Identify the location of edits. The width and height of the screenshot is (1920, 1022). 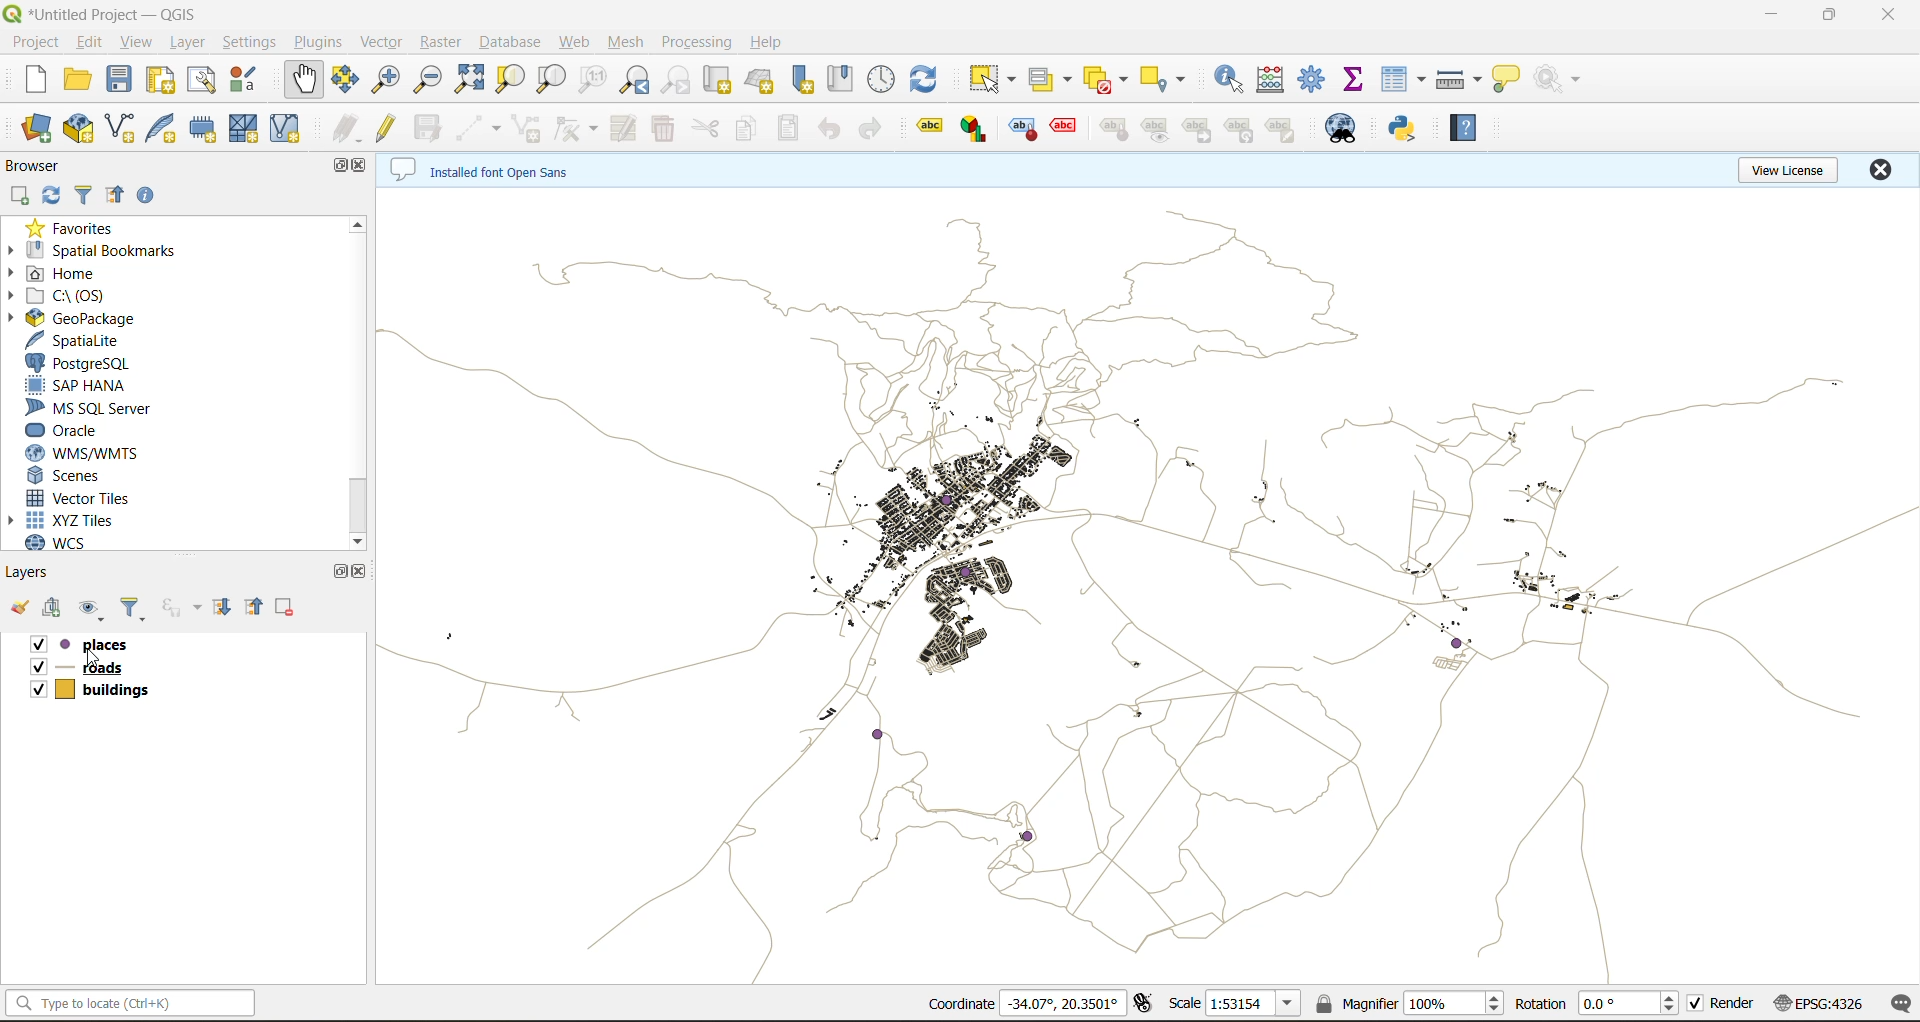
(349, 131).